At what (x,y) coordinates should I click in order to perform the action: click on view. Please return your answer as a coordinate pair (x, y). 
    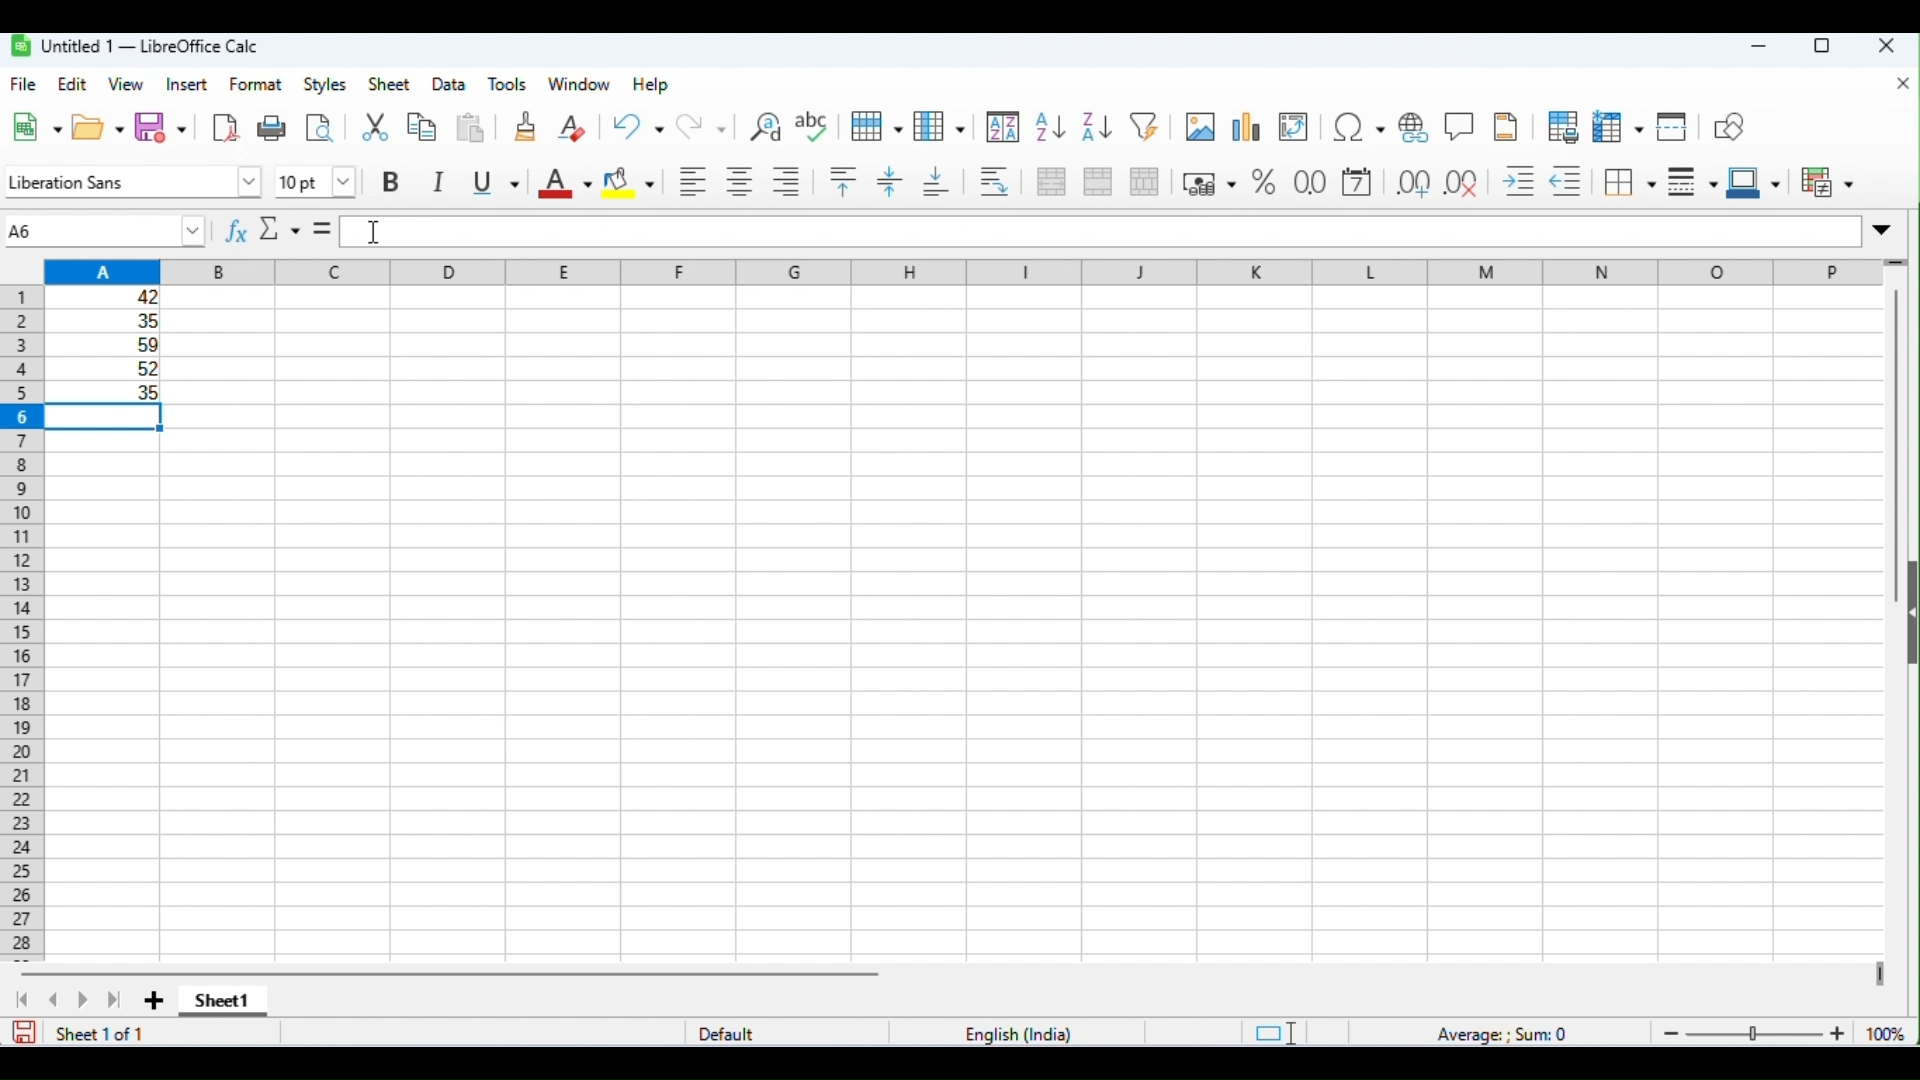
    Looking at the image, I should click on (126, 84).